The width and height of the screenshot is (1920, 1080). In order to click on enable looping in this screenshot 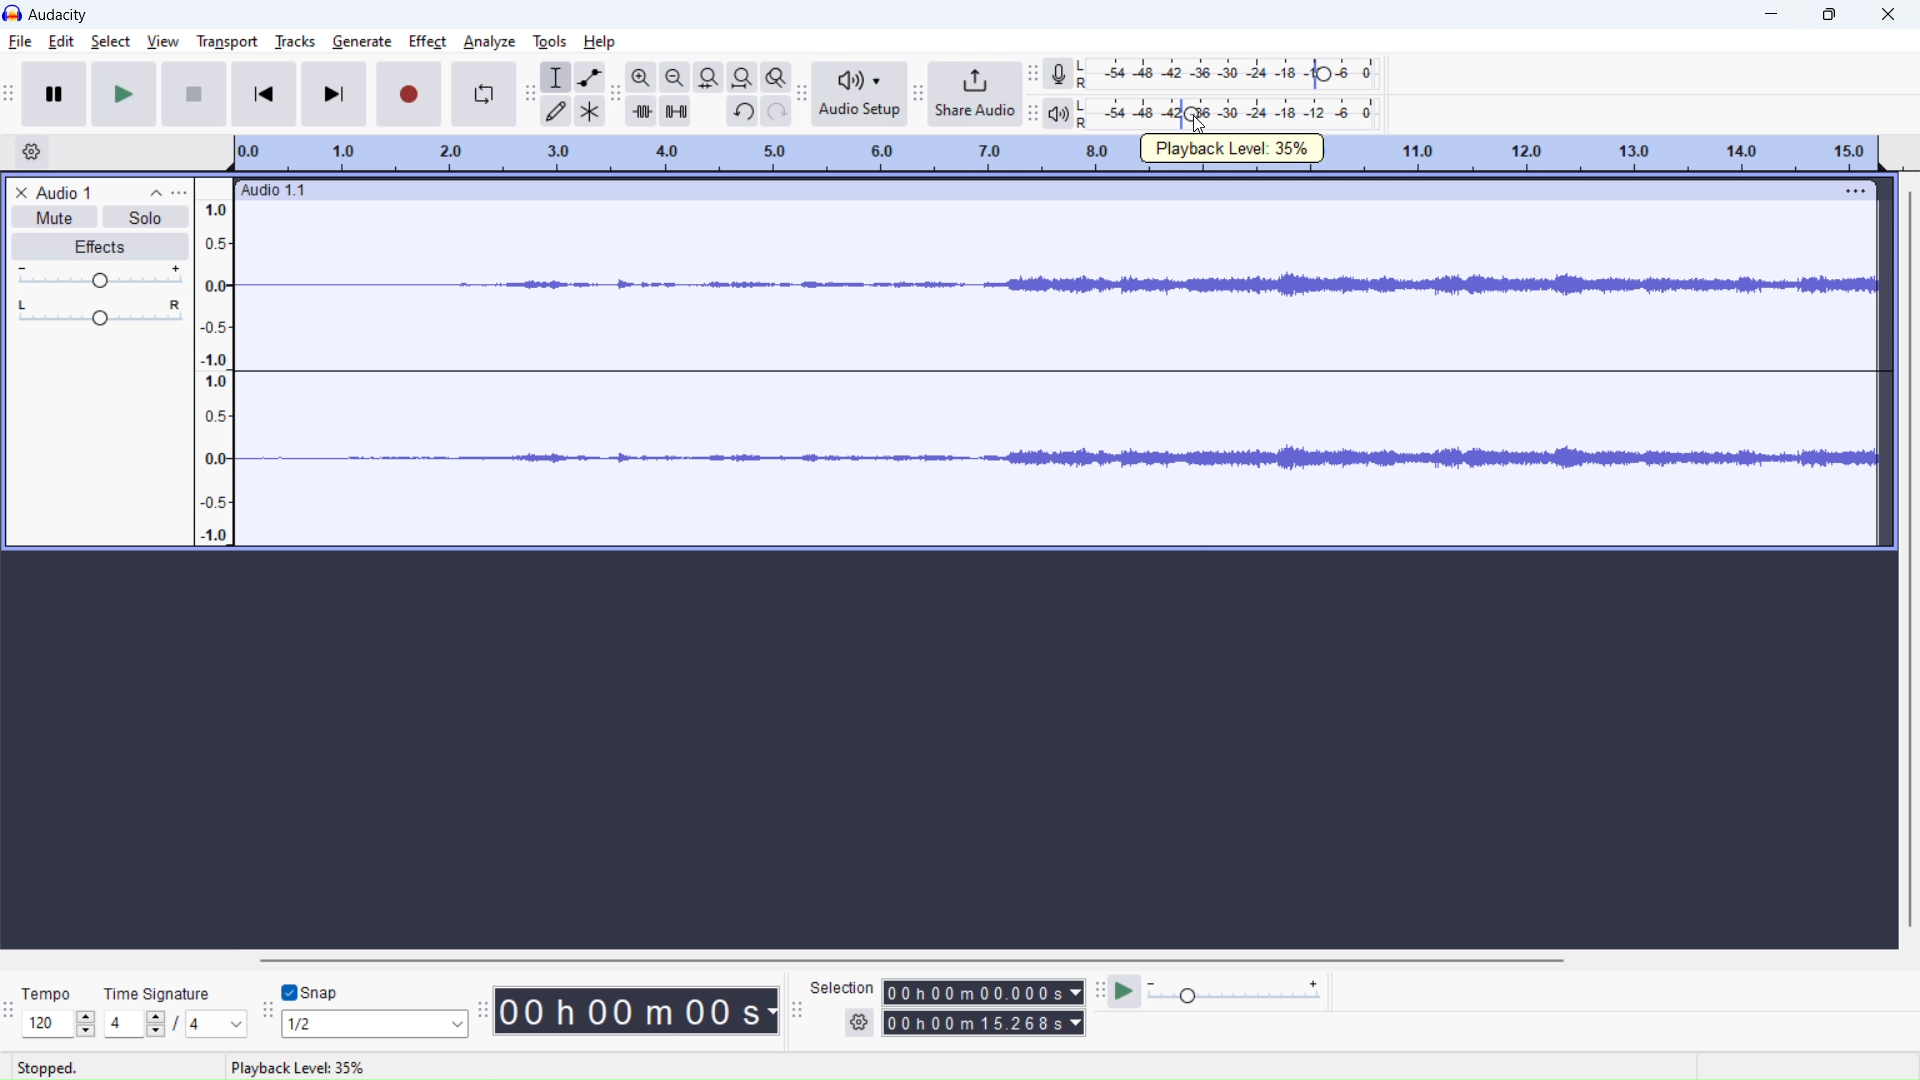, I will do `click(483, 95)`.